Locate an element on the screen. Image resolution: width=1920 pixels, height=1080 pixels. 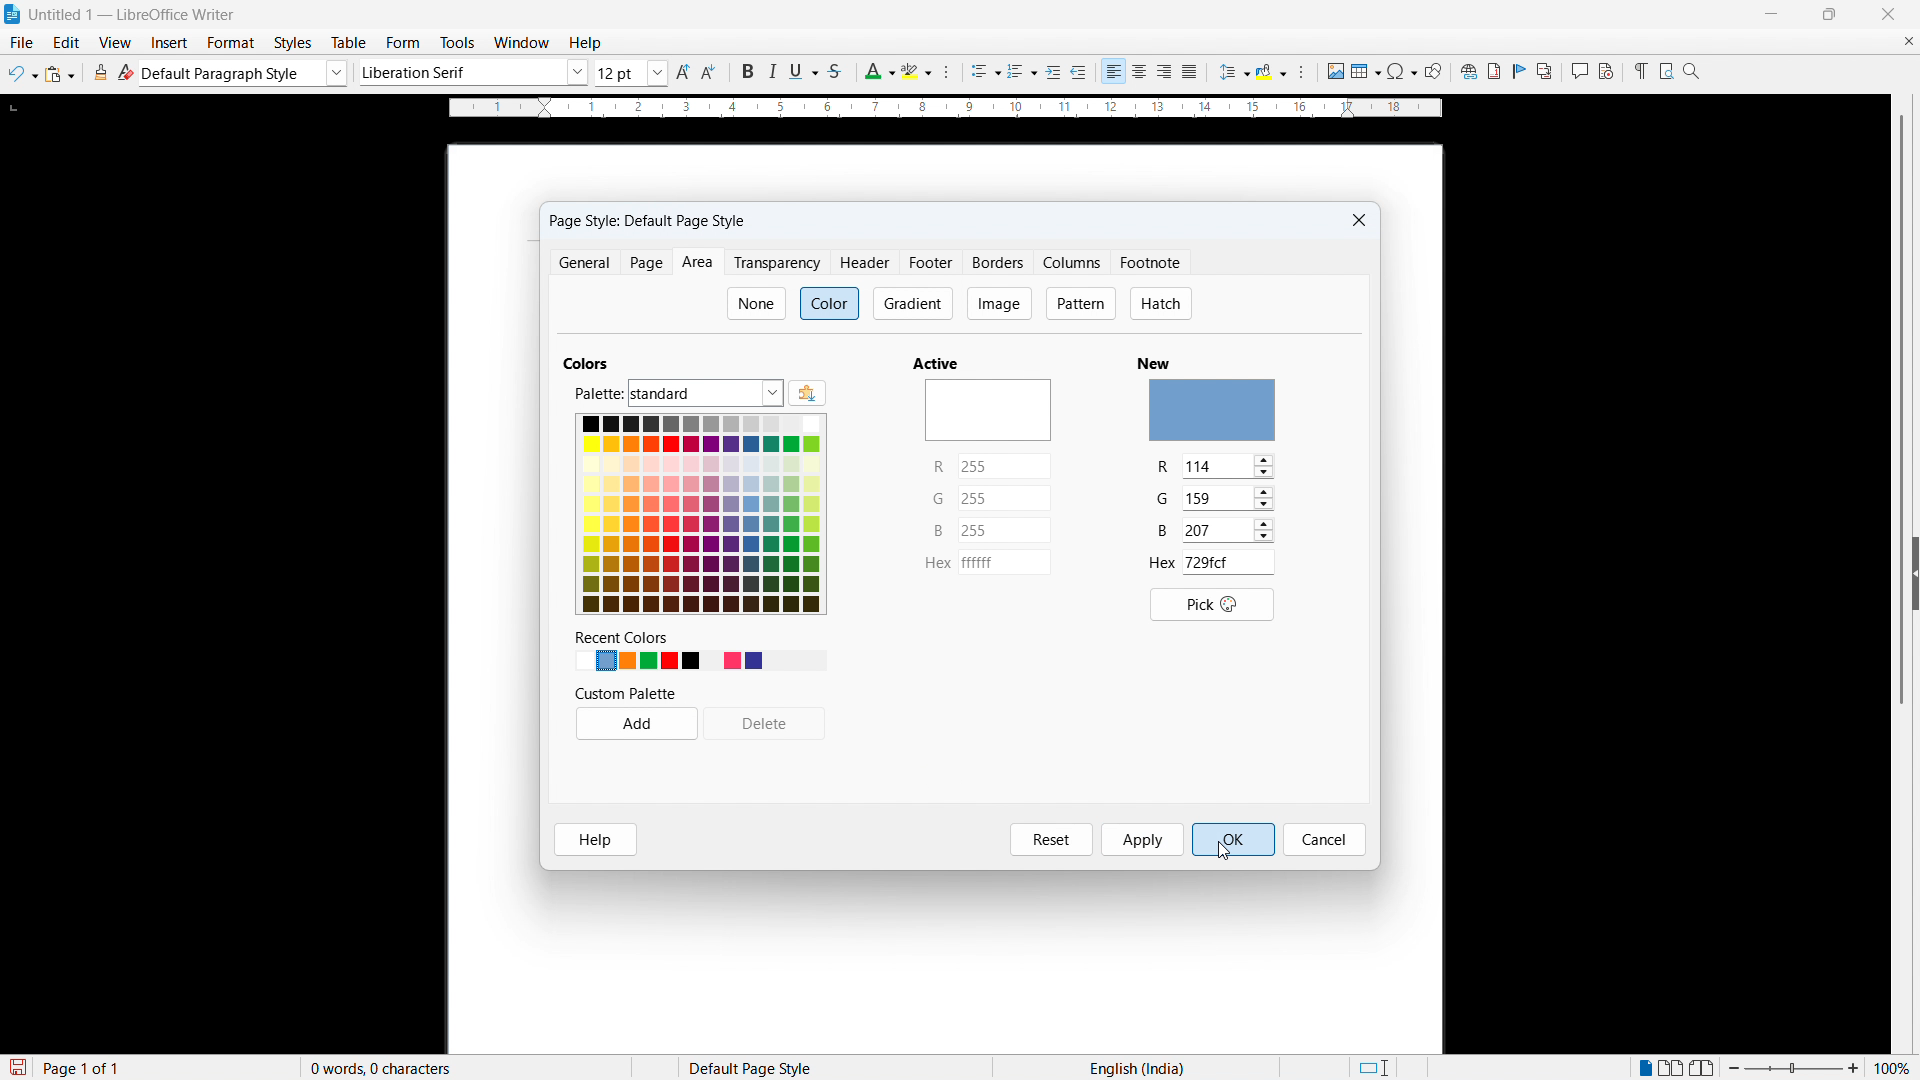
file is located at coordinates (20, 42).